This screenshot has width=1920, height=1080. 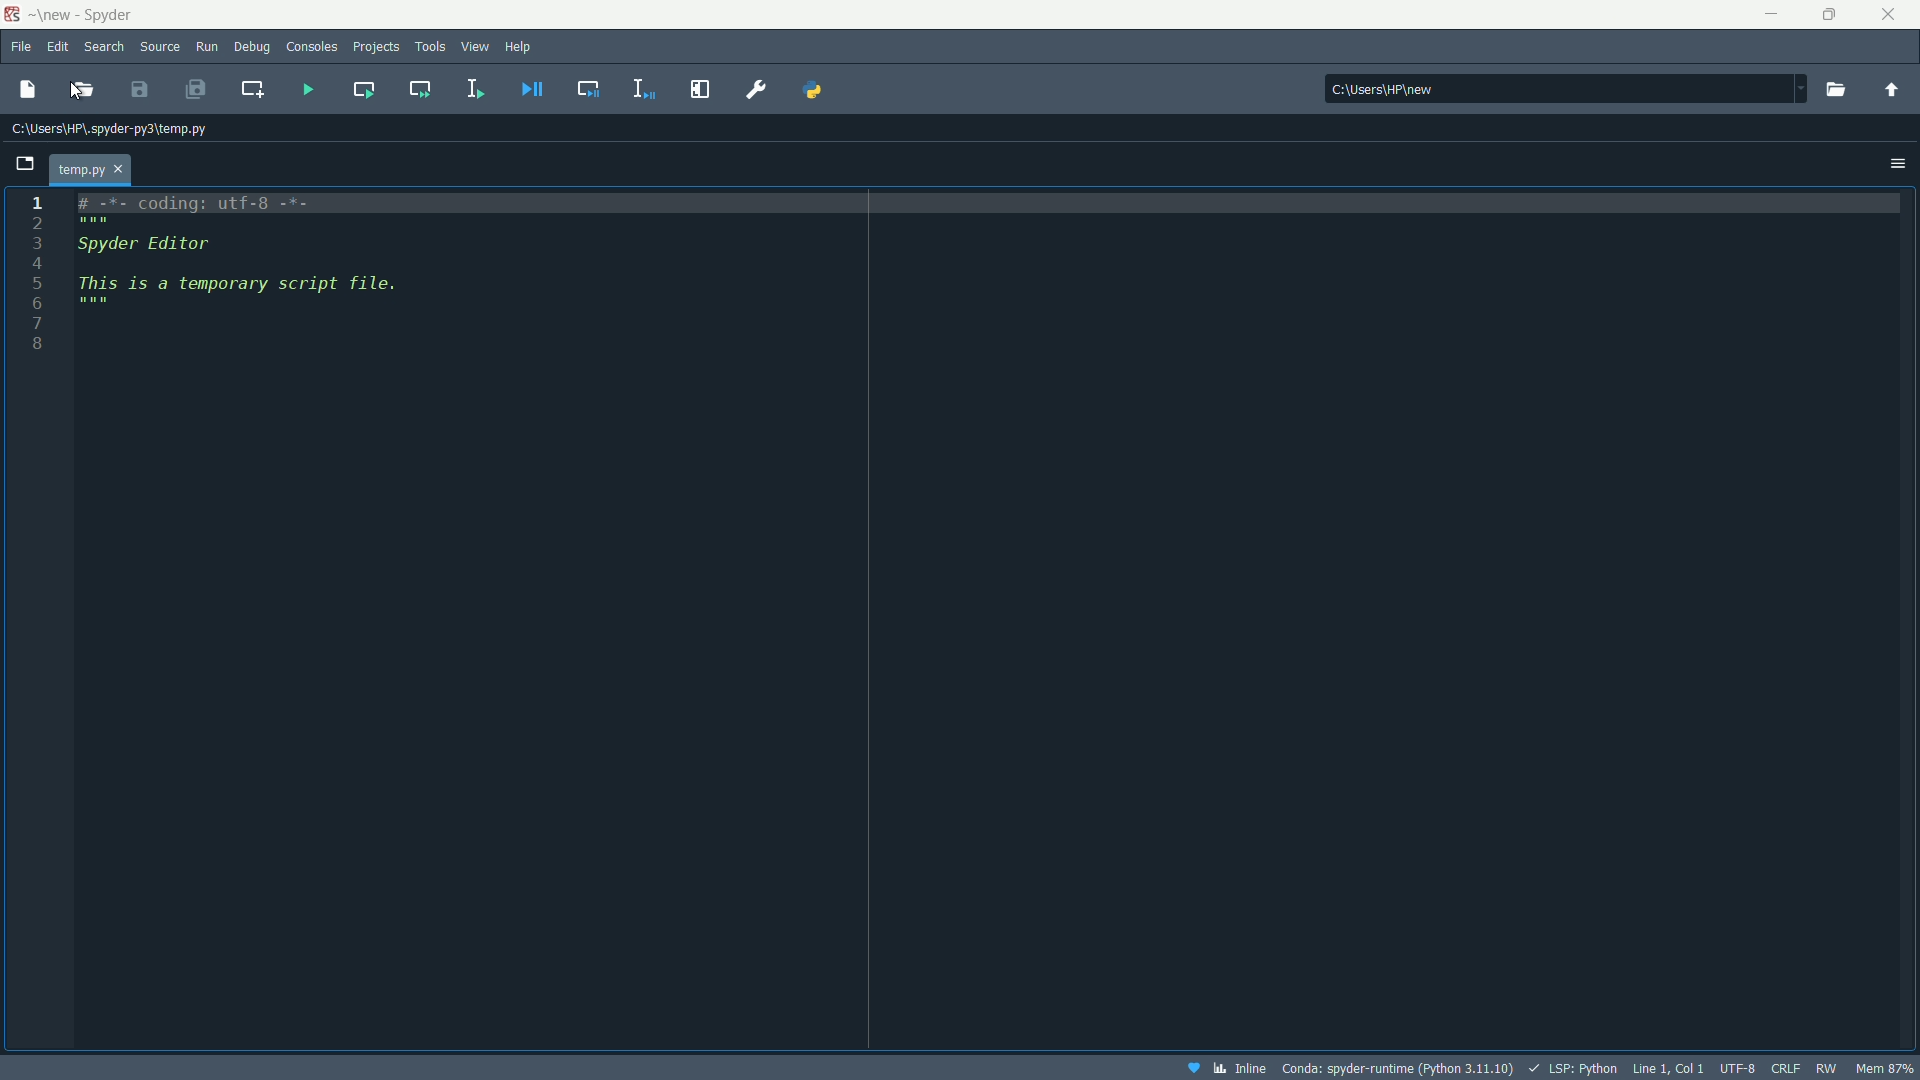 I want to click on File menu, so click(x=20, y=48).